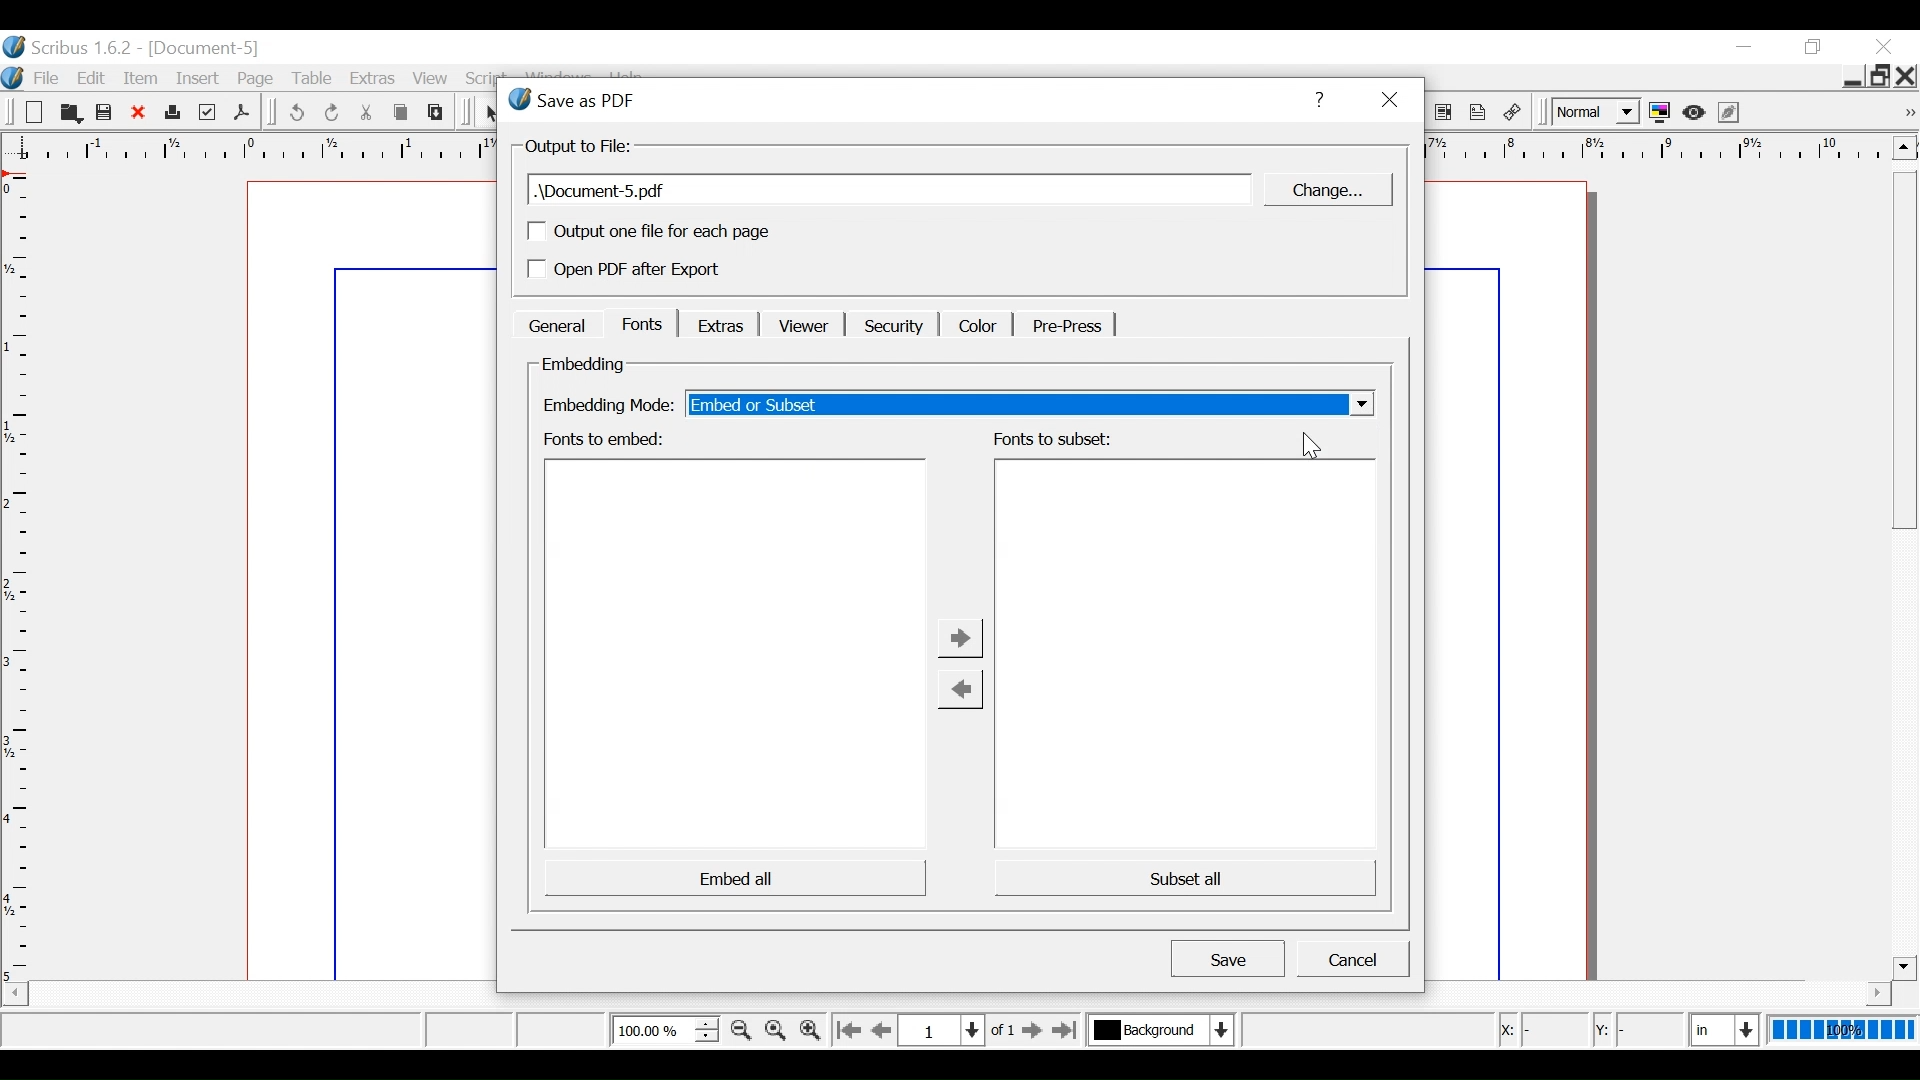  What do you see at coordinates (847, 1031) in the screenshot?
I see `Go to the first page` at bounding box center [847, 1031].